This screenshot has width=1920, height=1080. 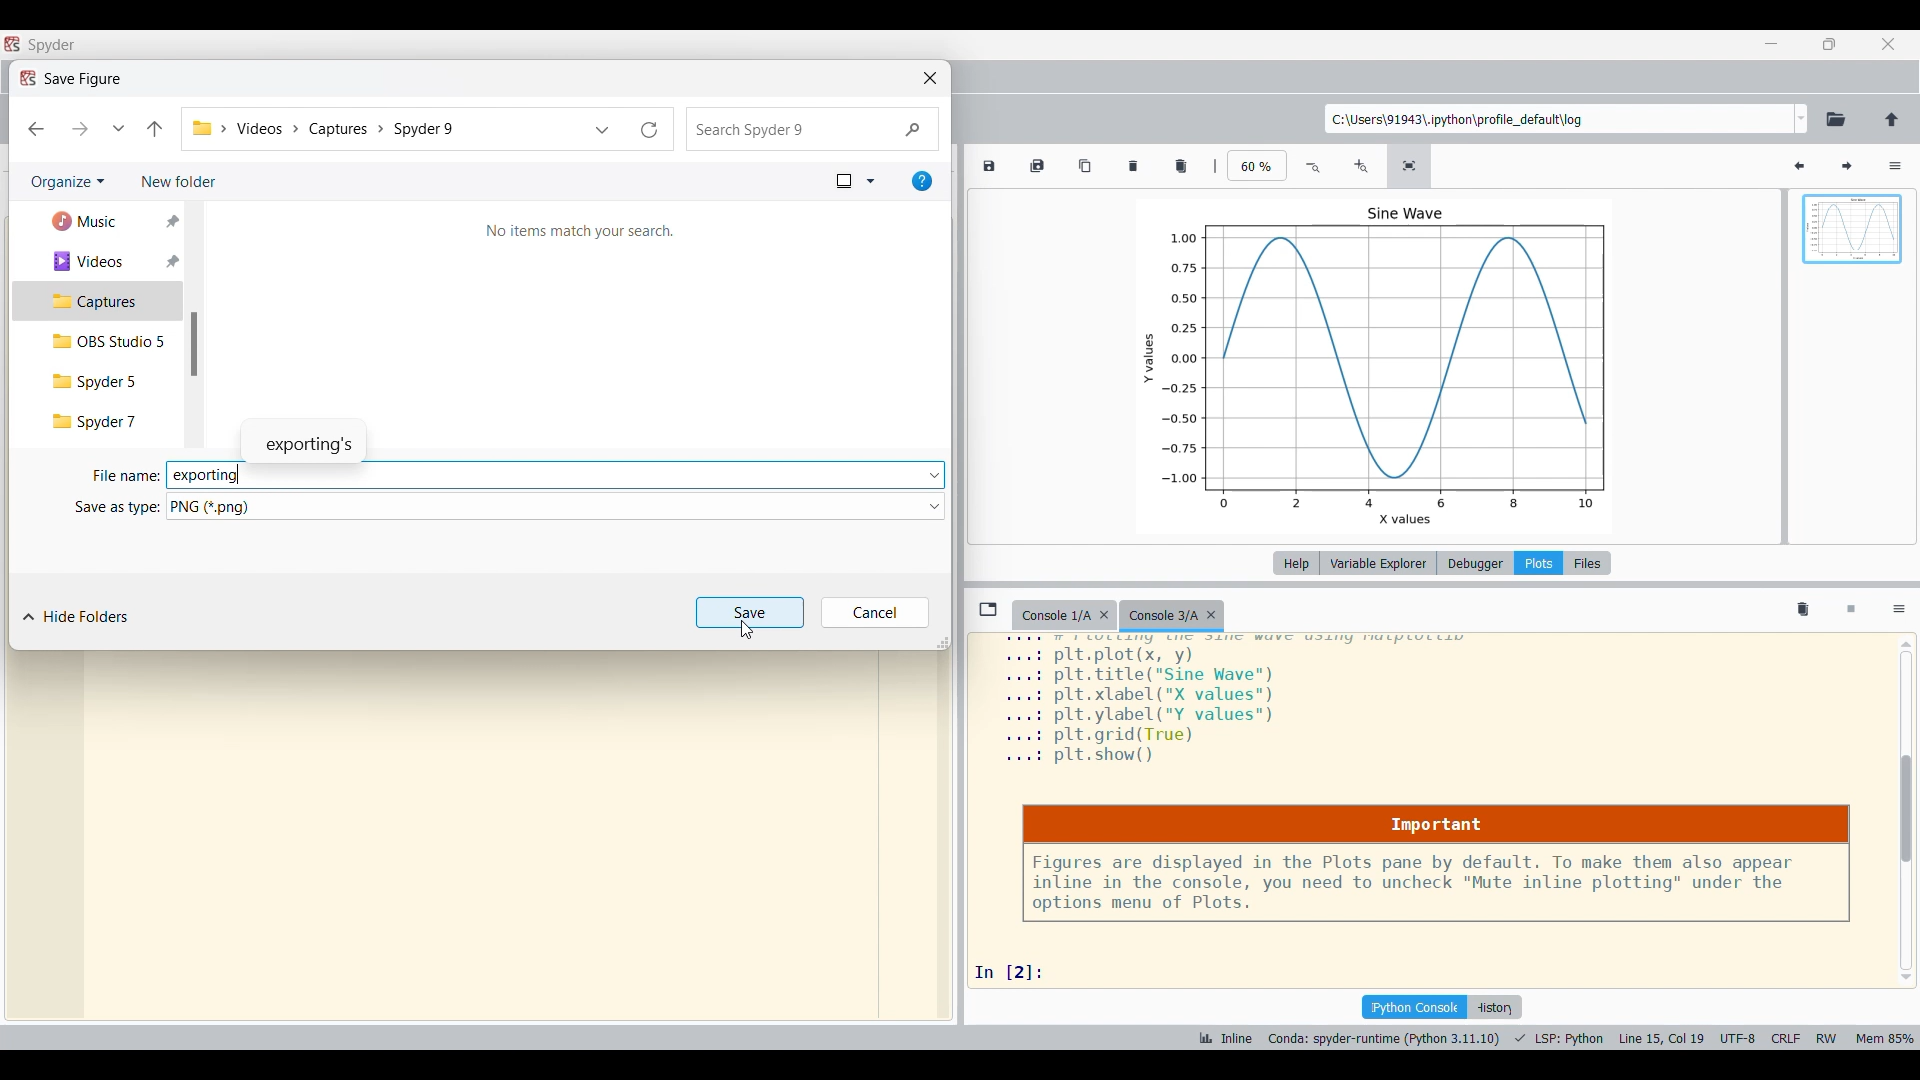 What do you see at coordinates (179, 182) in the screenshot?
I see `Add new folder` at bounding box center [179, 182].